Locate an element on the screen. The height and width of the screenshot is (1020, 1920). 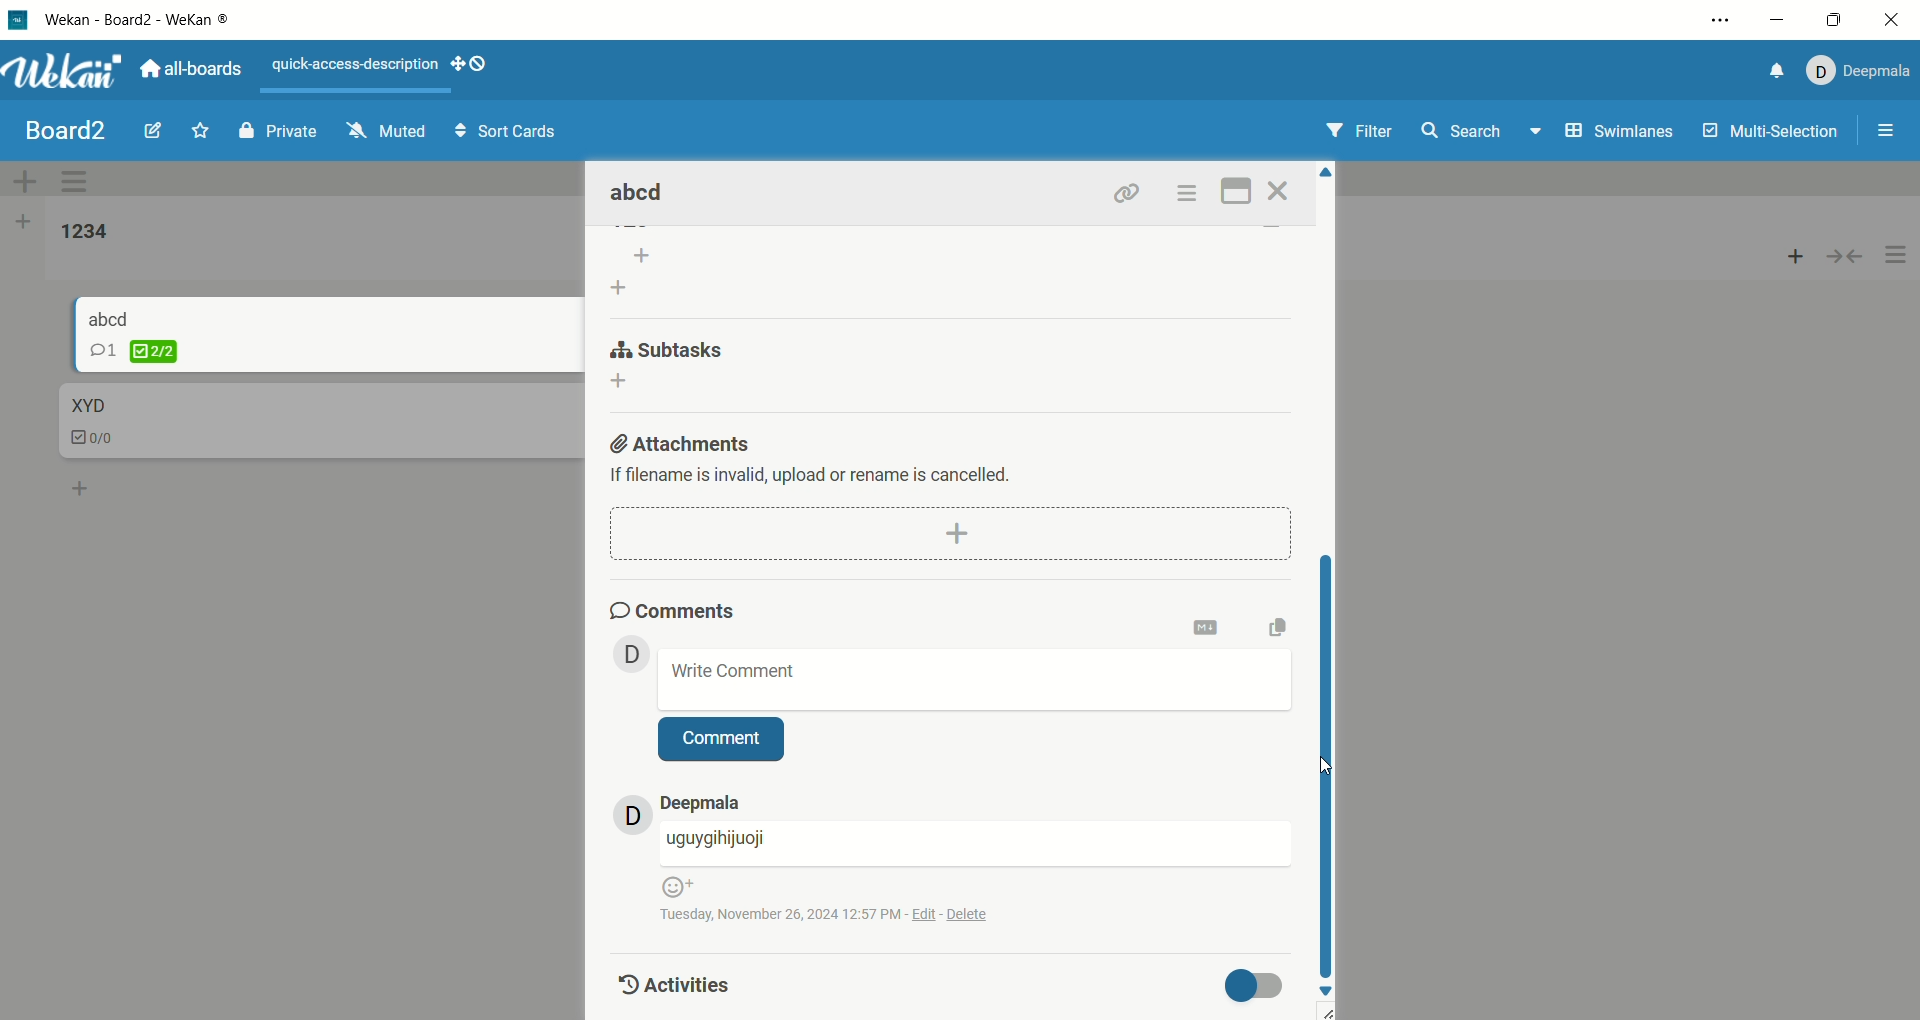
vertical scroll bar is located at coordinates (1328, 762).